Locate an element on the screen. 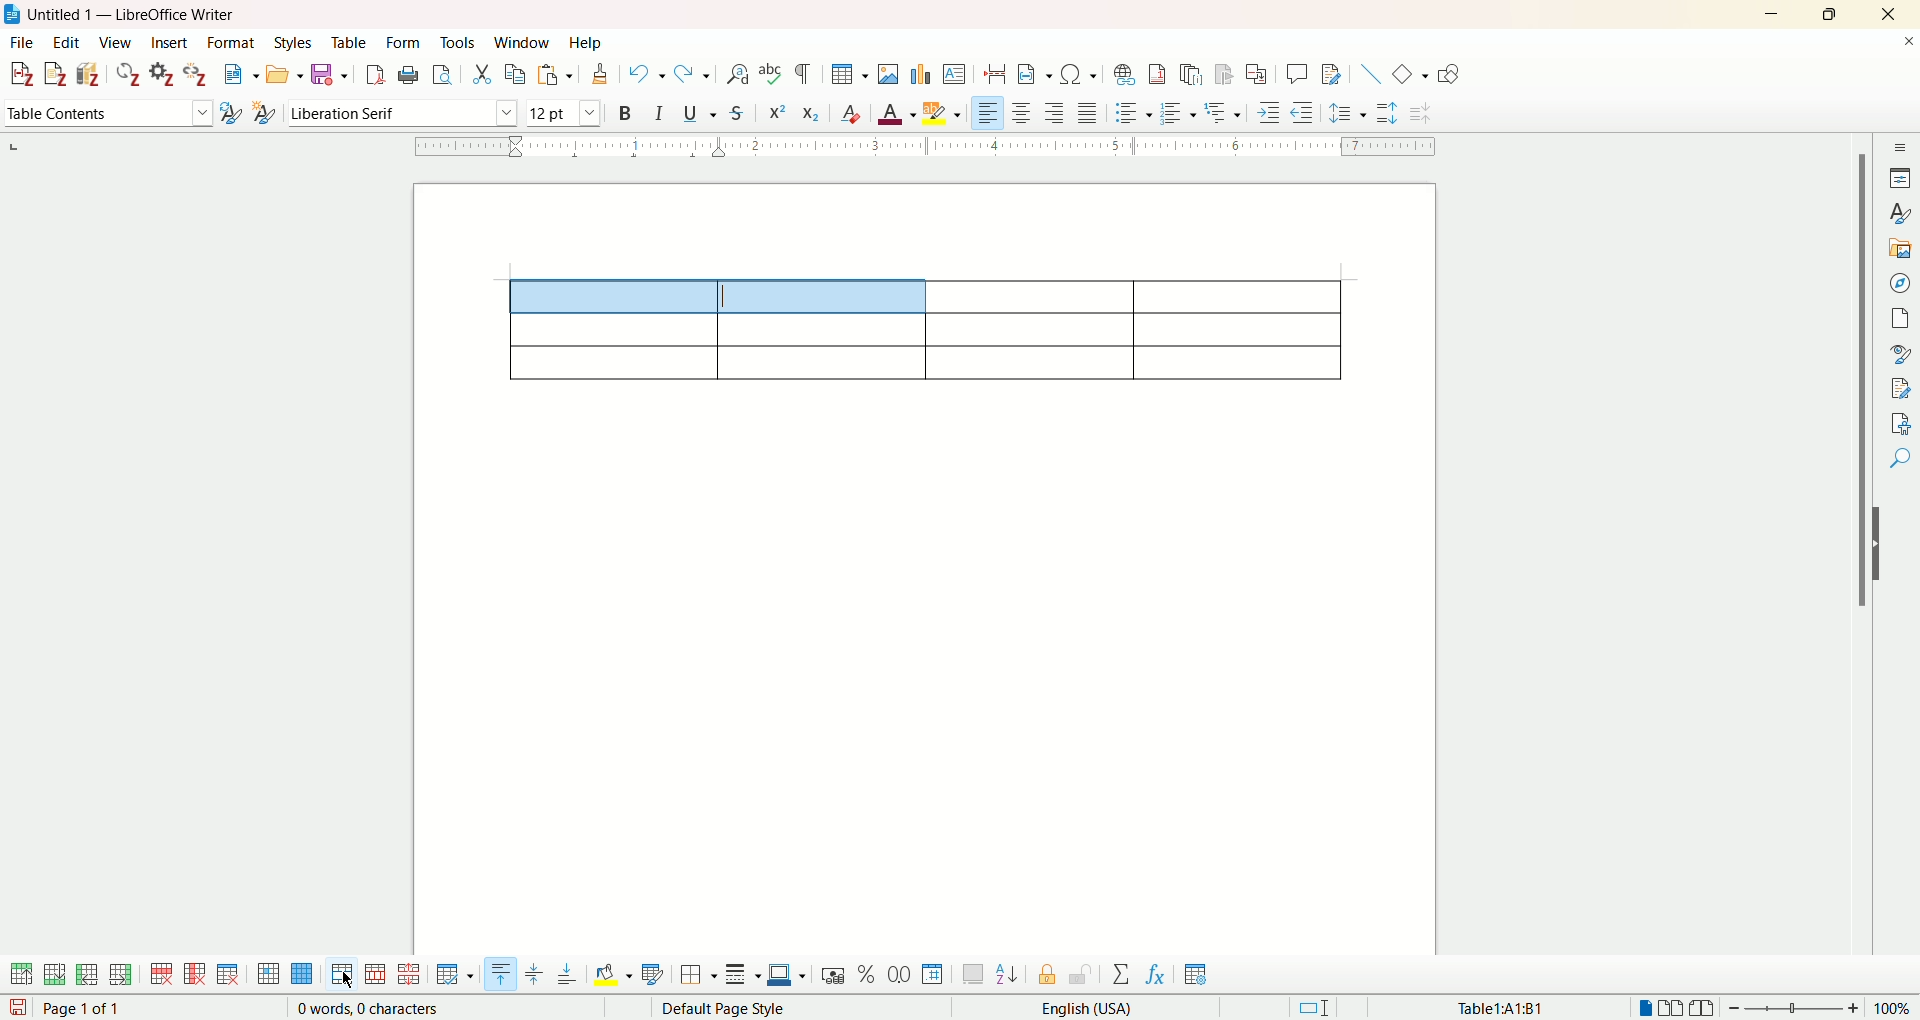 The image size is (1920, 1020). insert column before is located at coordinates (91, 970).